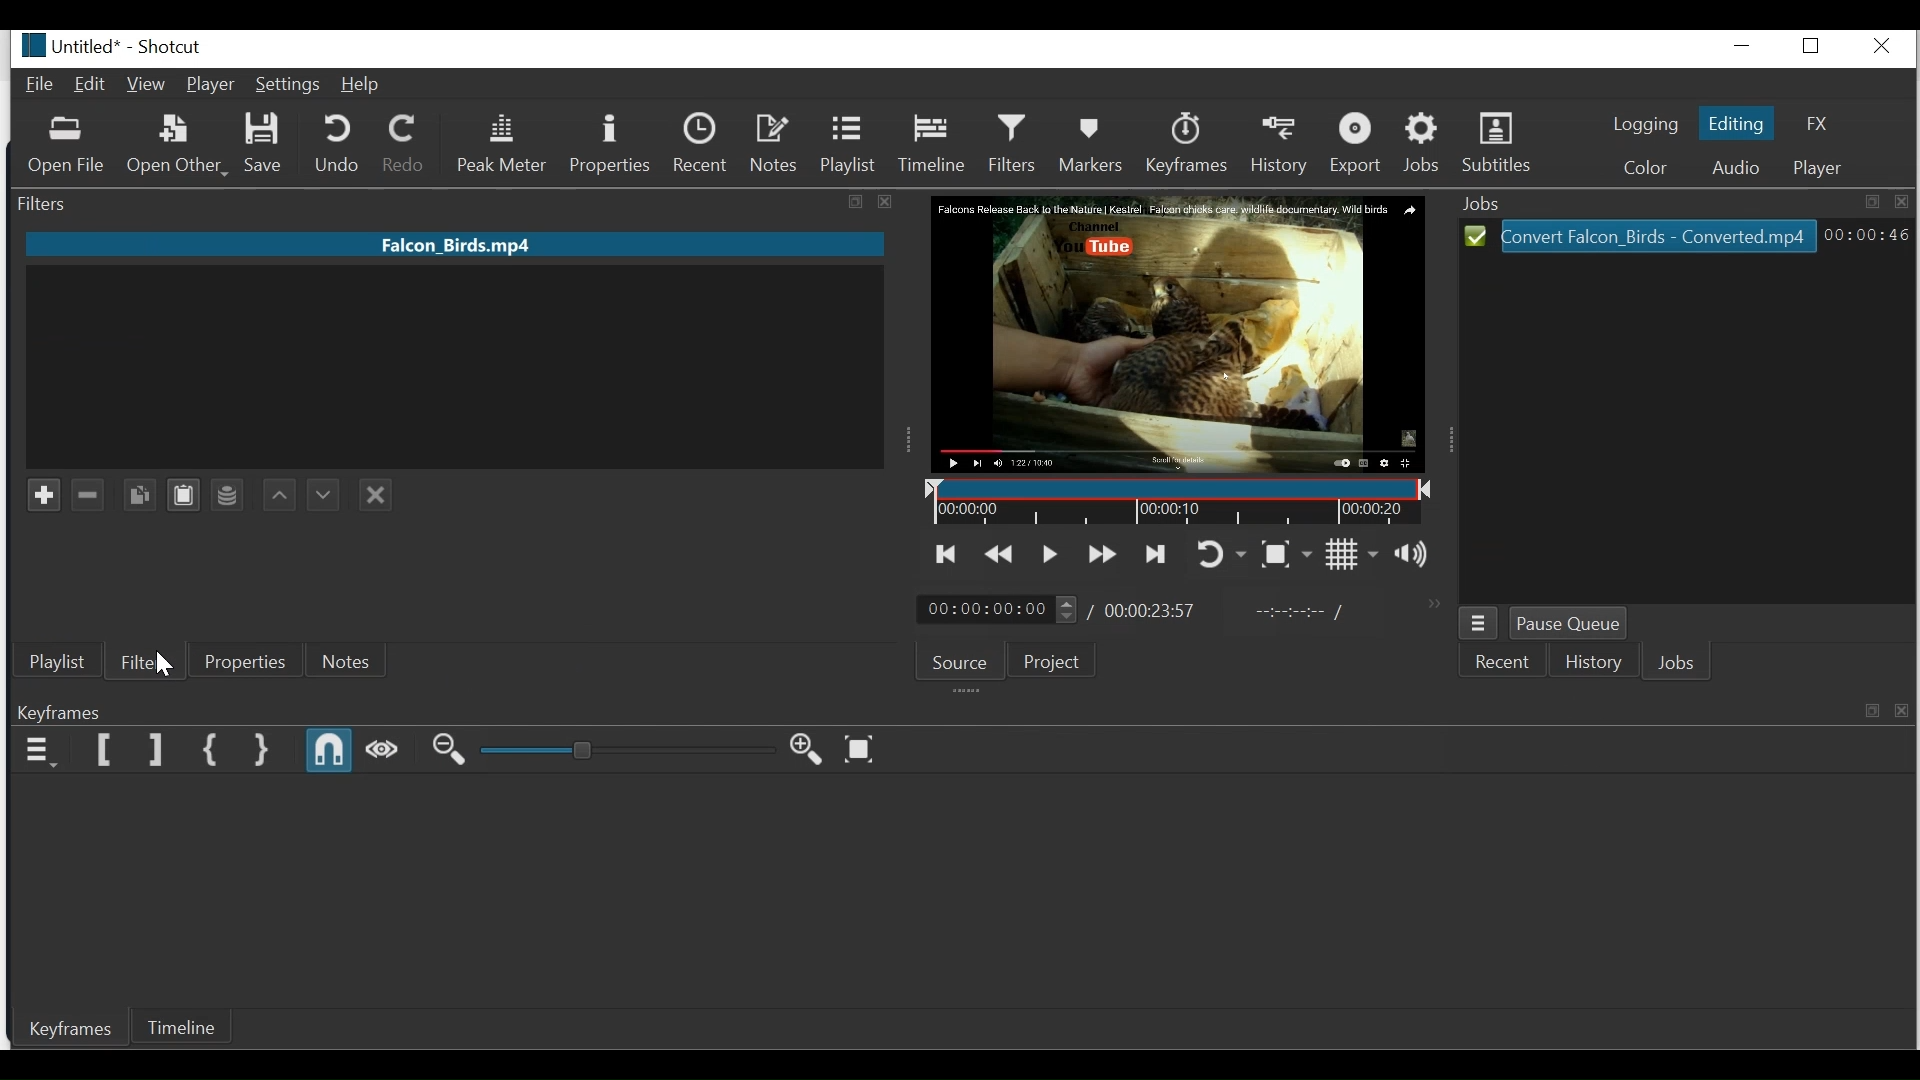 The width and height of the screenshot is (1920, 1080). Describe the element at coordinates (1863, 235) in the screenshot. I see `00:00:46(Elapsed Hours: Minutes: Seconds)` at that location.